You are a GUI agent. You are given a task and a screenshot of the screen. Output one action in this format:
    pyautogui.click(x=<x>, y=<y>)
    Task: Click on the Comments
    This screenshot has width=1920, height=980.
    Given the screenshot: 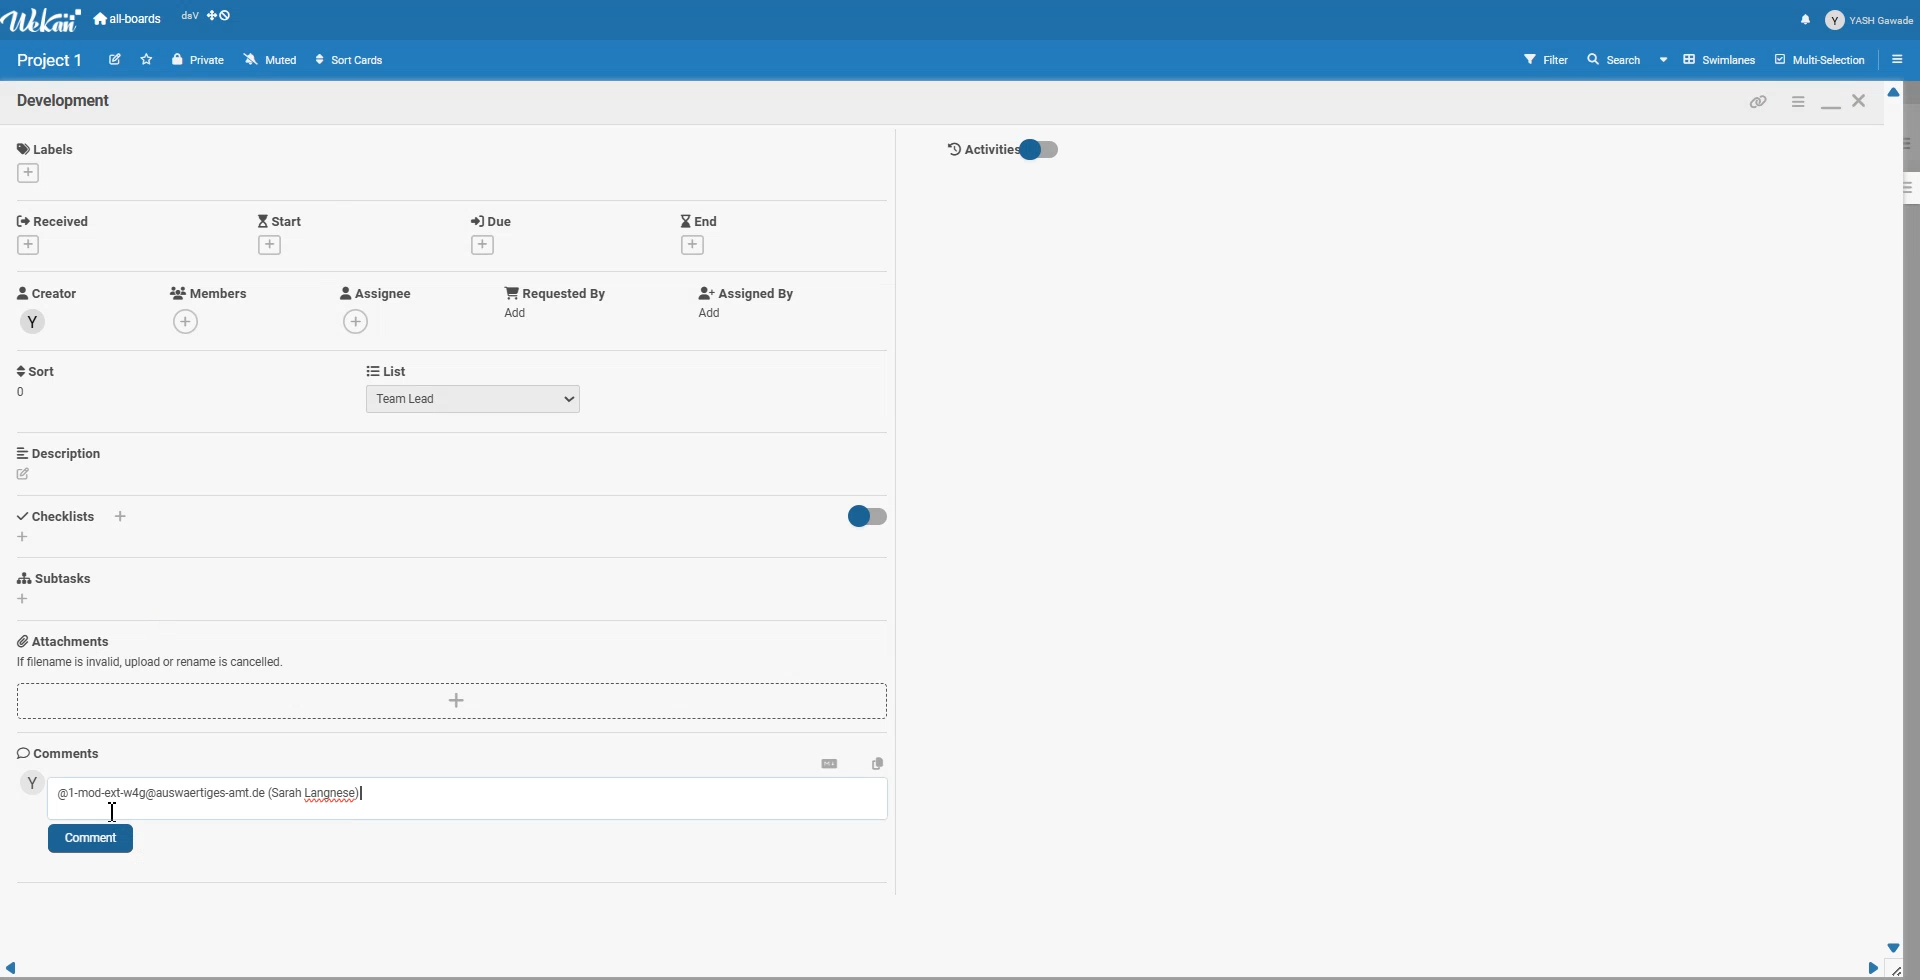 What is the action you would take?
    pyautogui.click(x=59, y=753)
    